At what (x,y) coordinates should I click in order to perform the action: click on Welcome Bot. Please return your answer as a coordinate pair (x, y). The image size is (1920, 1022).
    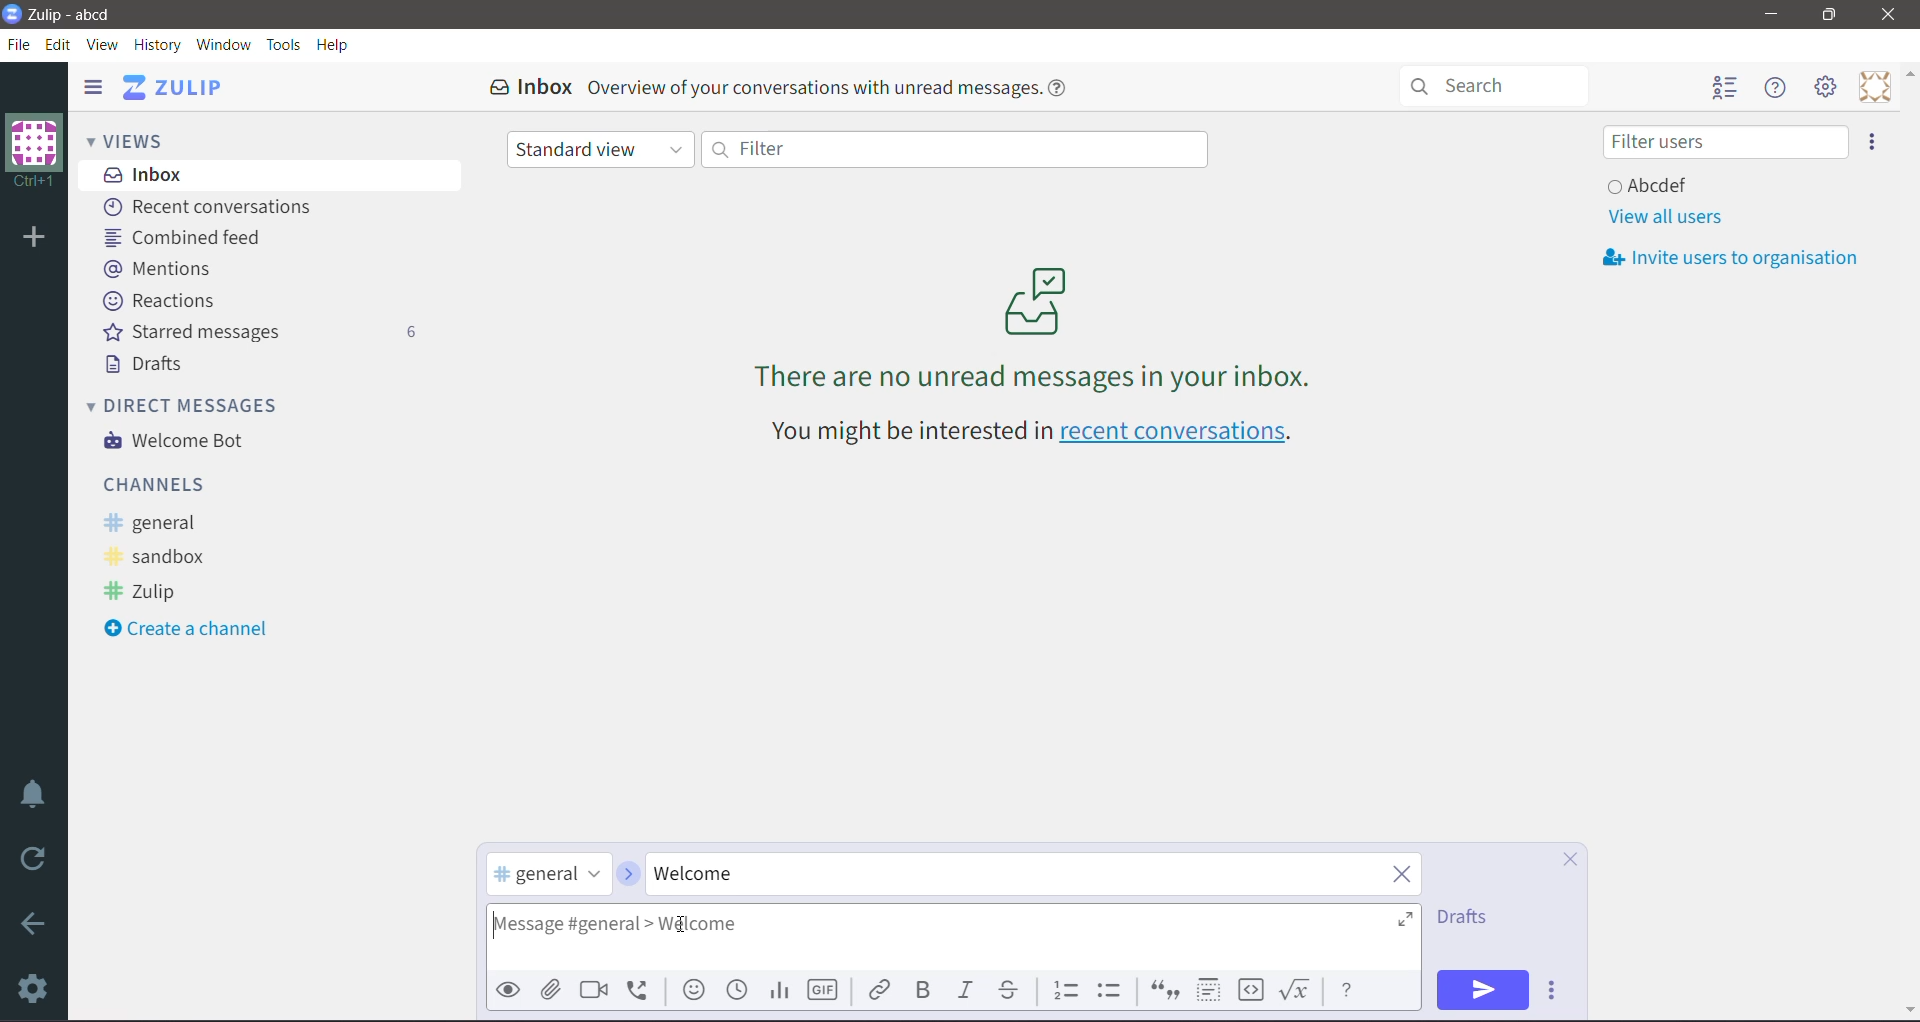
    Looking at the image, I should click on (179, 442).